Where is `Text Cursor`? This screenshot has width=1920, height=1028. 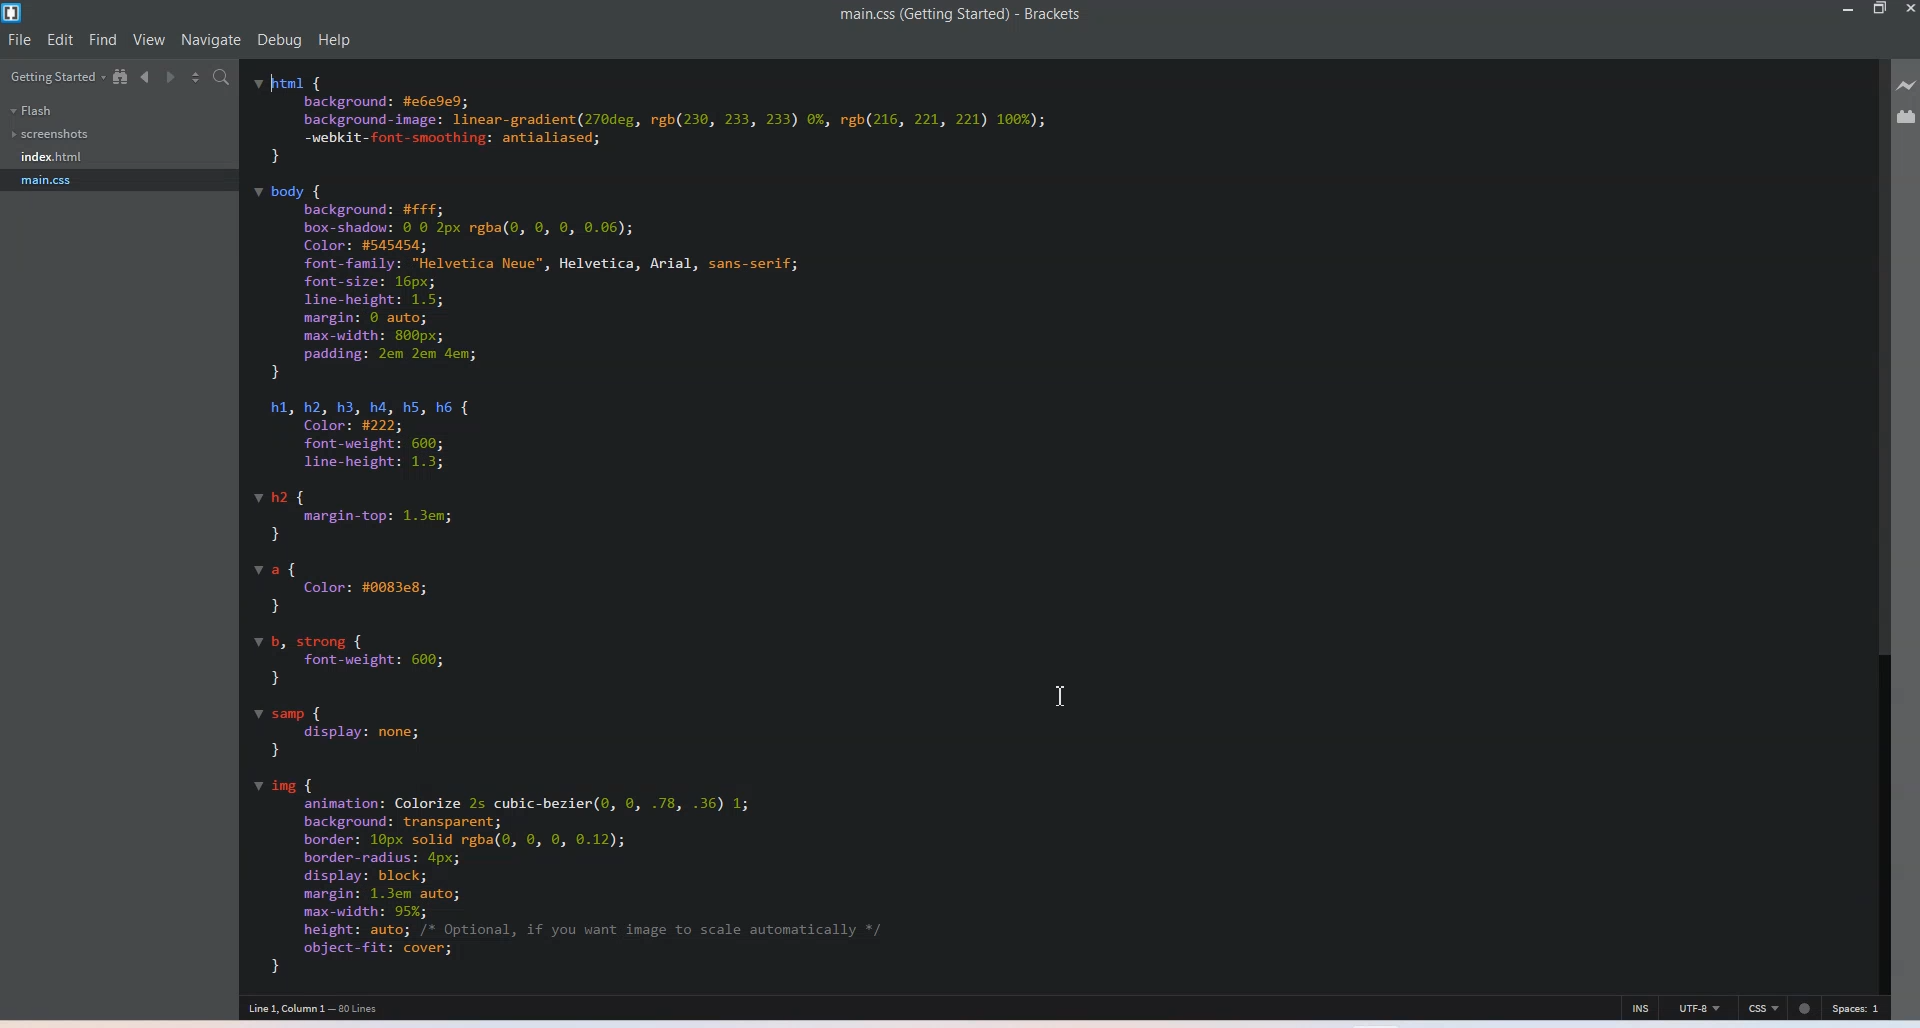 Text Cursor is located at coordinates (1065, 698).